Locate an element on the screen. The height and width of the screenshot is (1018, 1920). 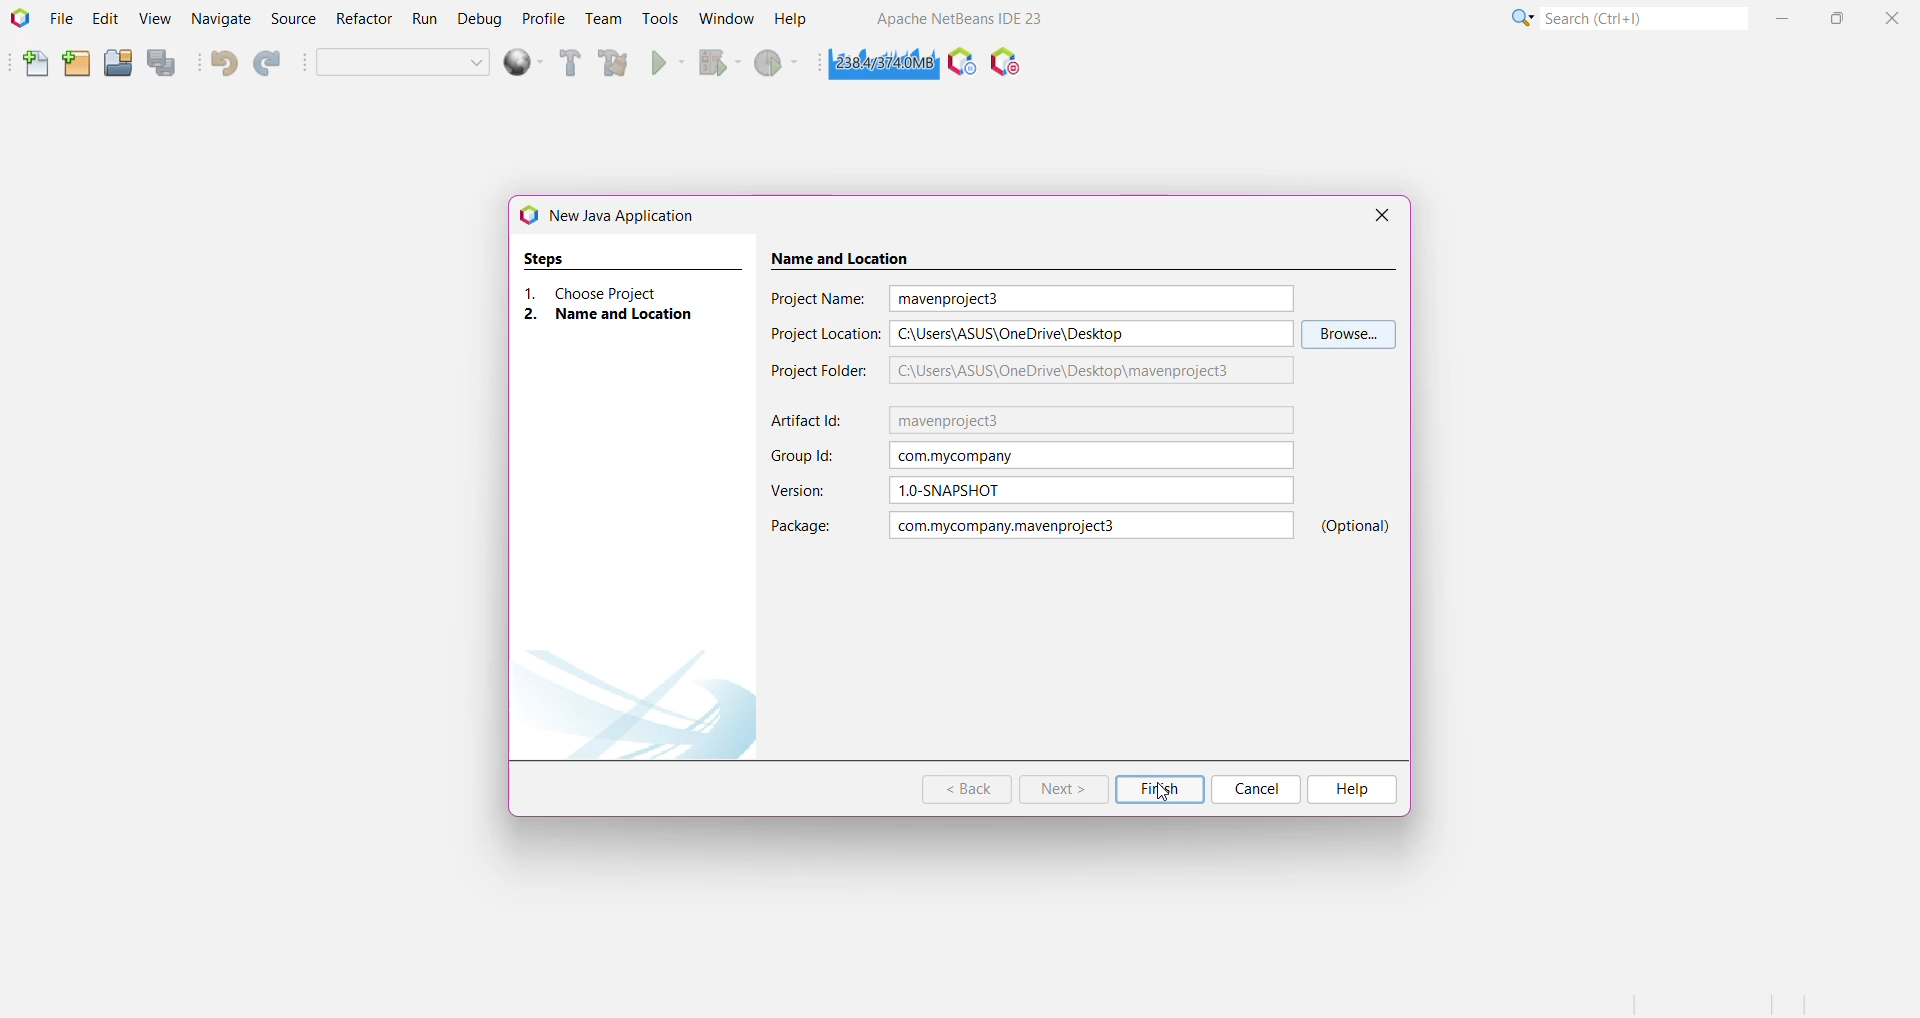
Close is located at coordinates (1382, 215).